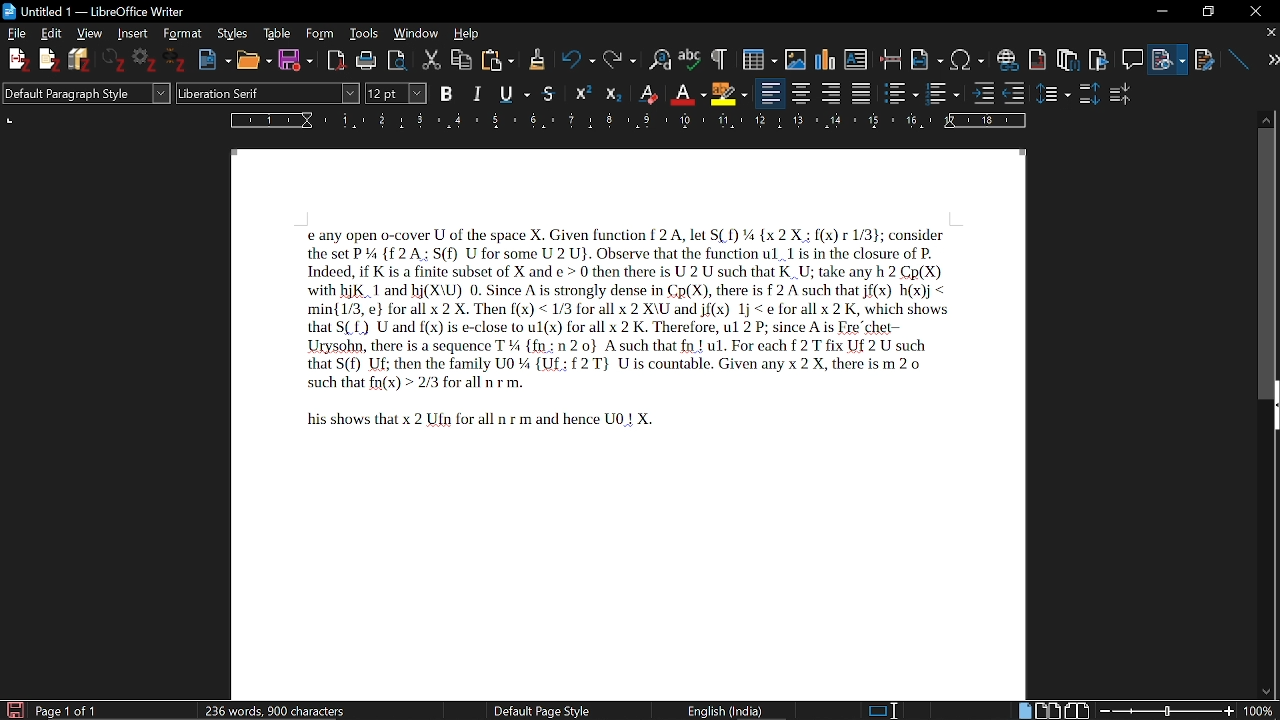 The width and height of the screenshot is (1280, 720). What do you see at coordinates (1039, 55) in the screenshot?
I see `Insert endnote` at bounding box center [1039, 55].